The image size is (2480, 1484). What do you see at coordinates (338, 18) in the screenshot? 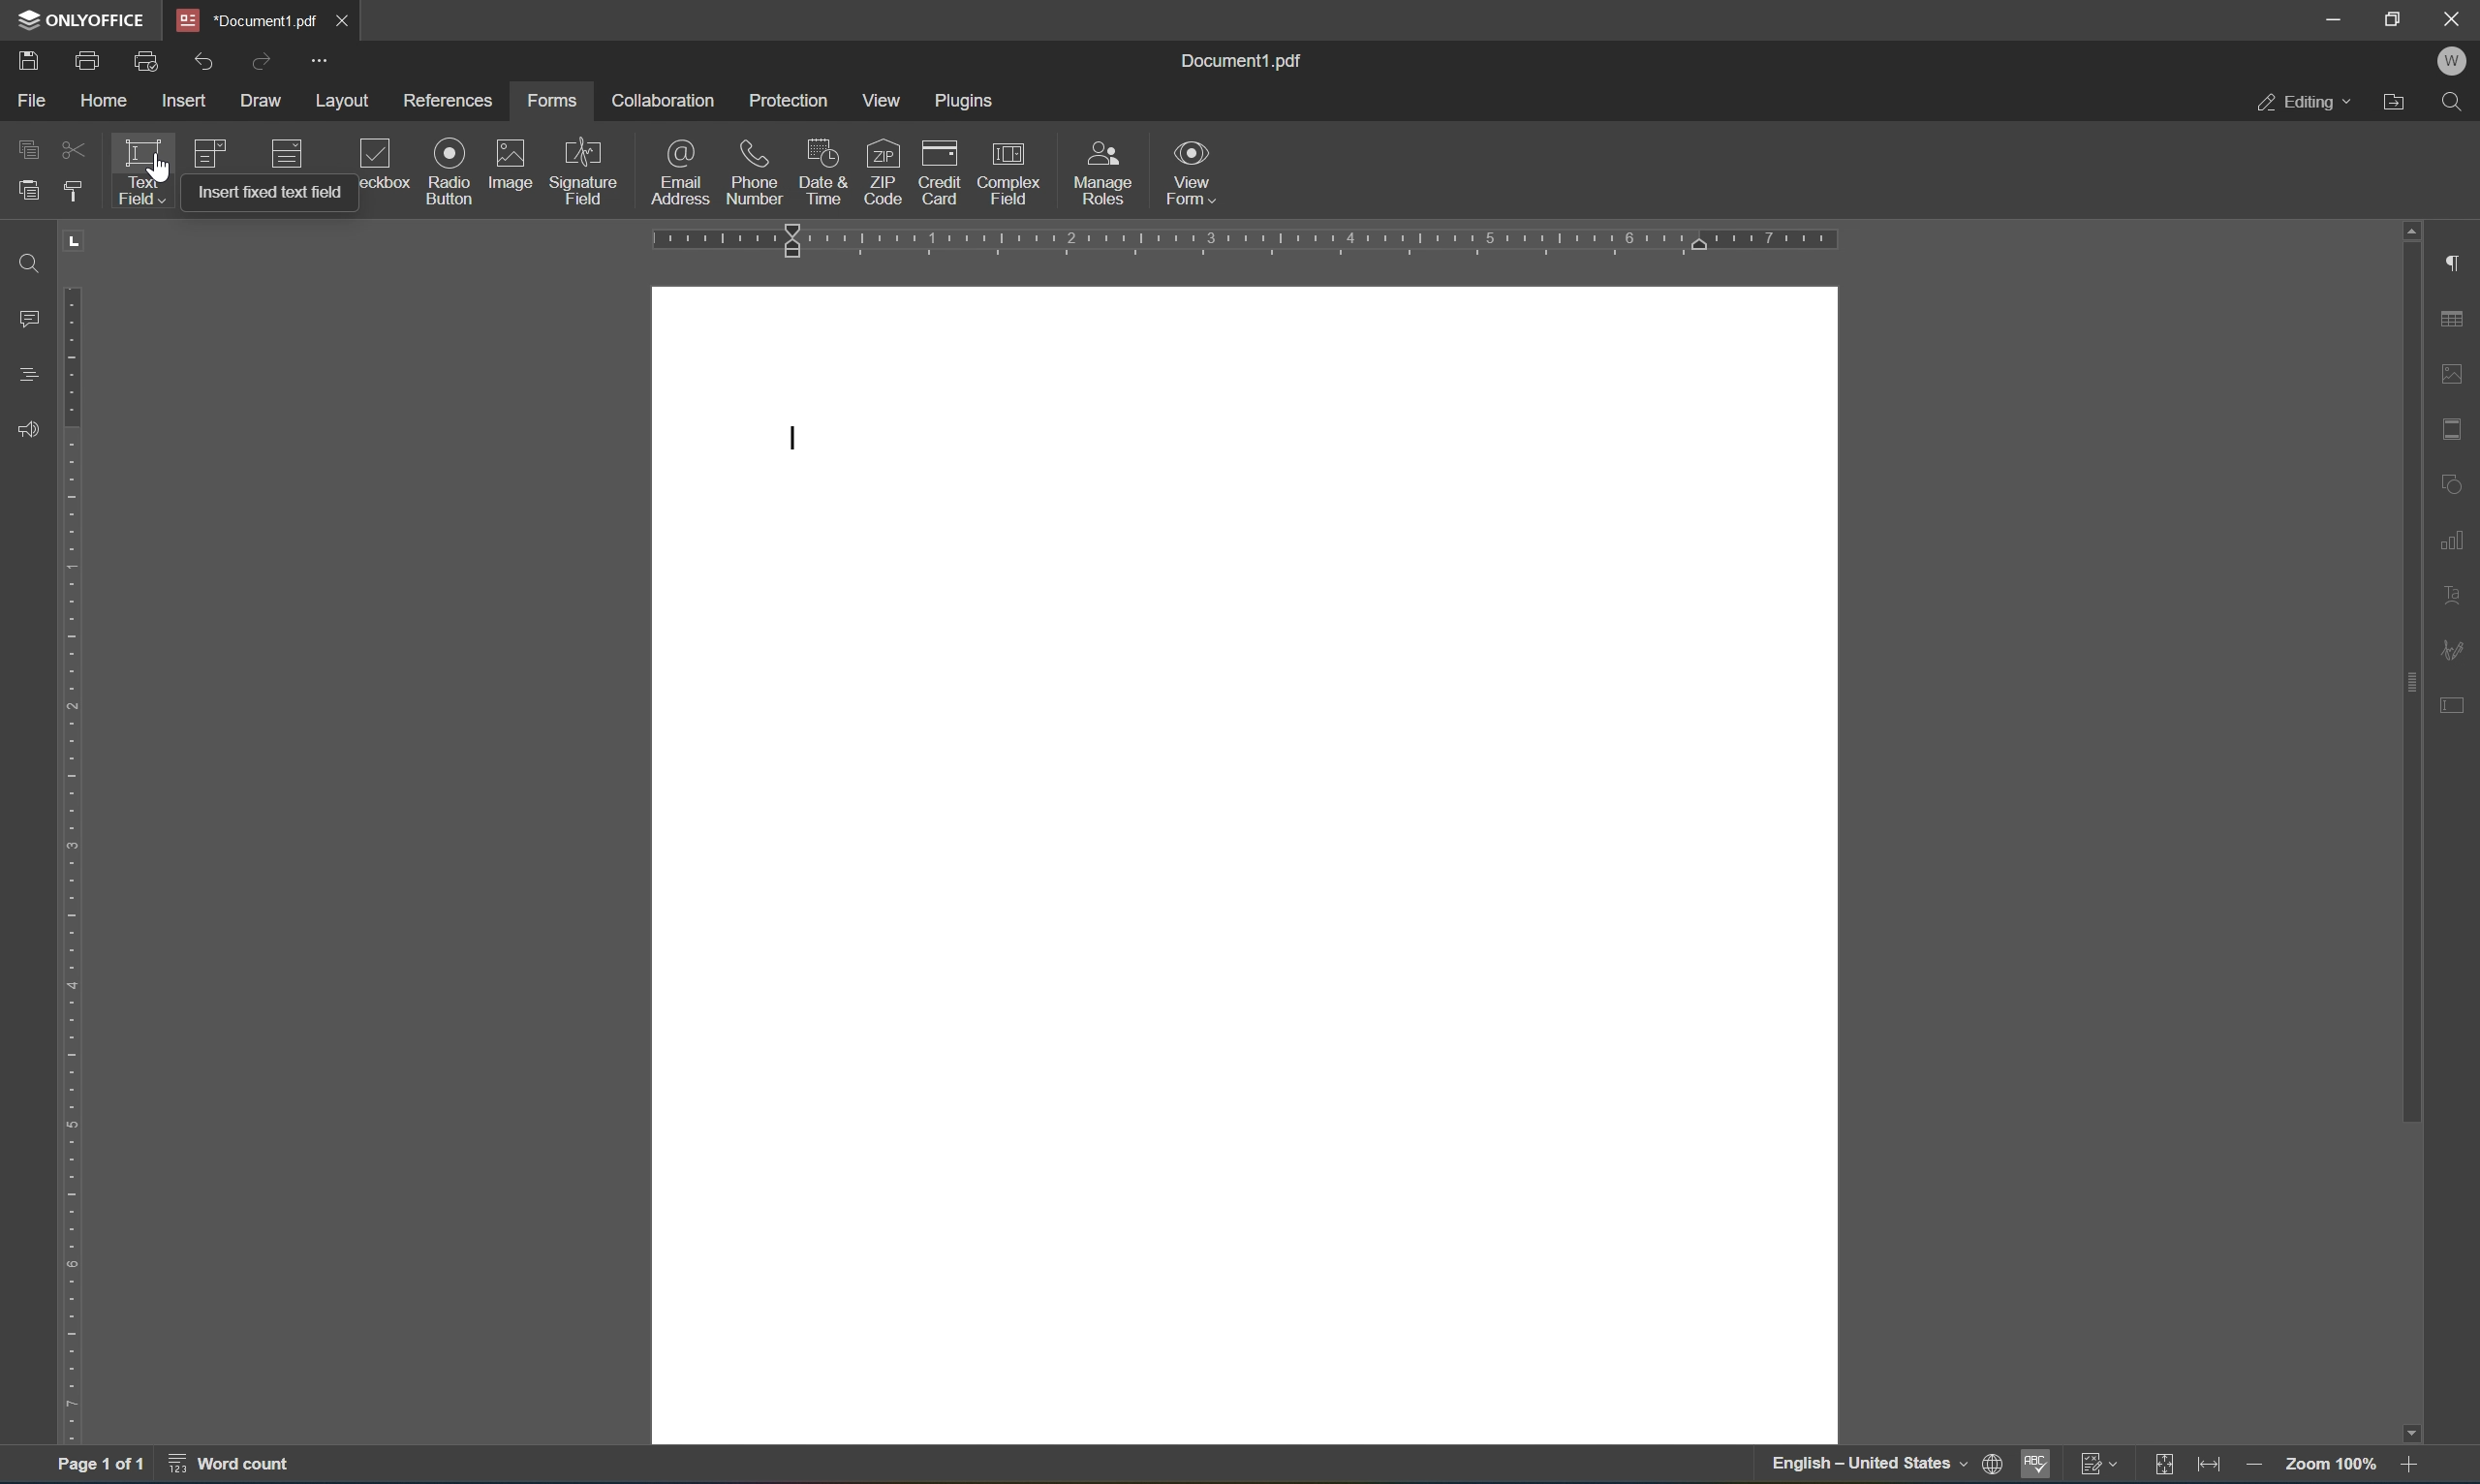
I see `close` at bounding box center [338, 18].